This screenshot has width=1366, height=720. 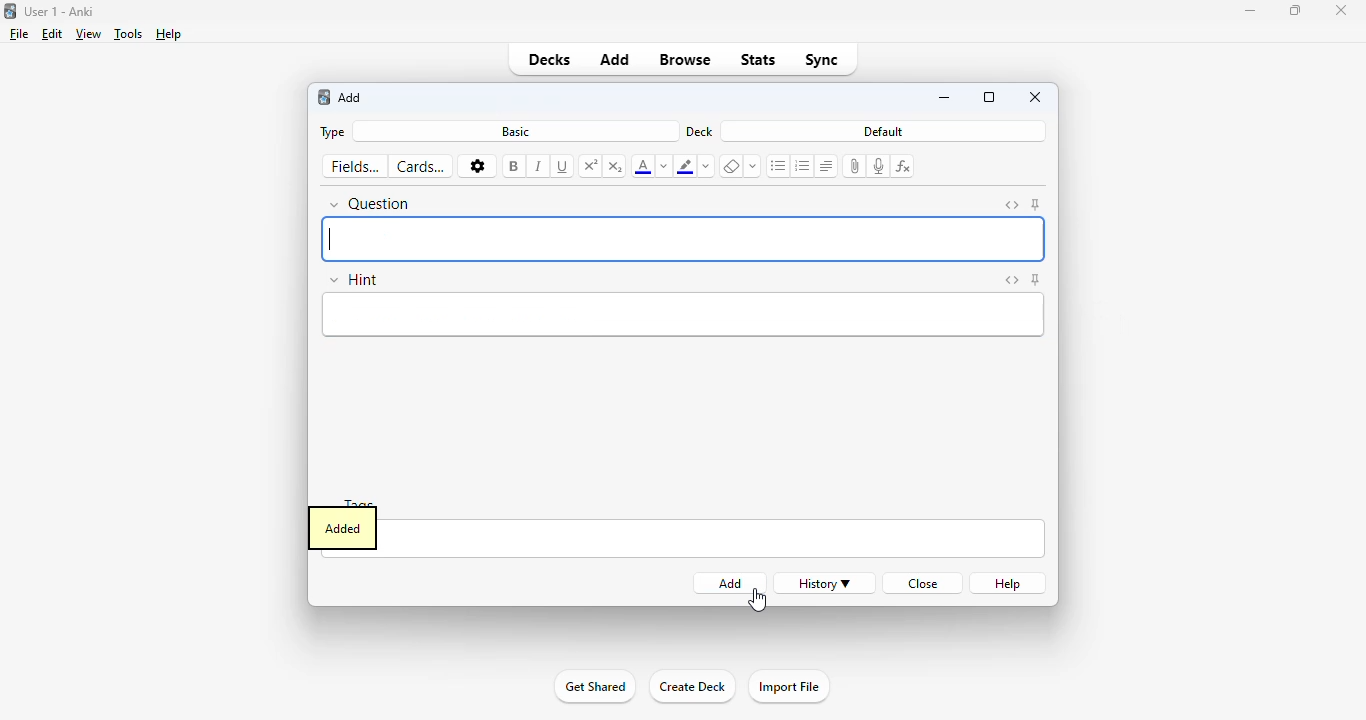 What do you see at coordinates (129, 34) in the screenshot?
I see `tools` at bounding box center [129, 34].